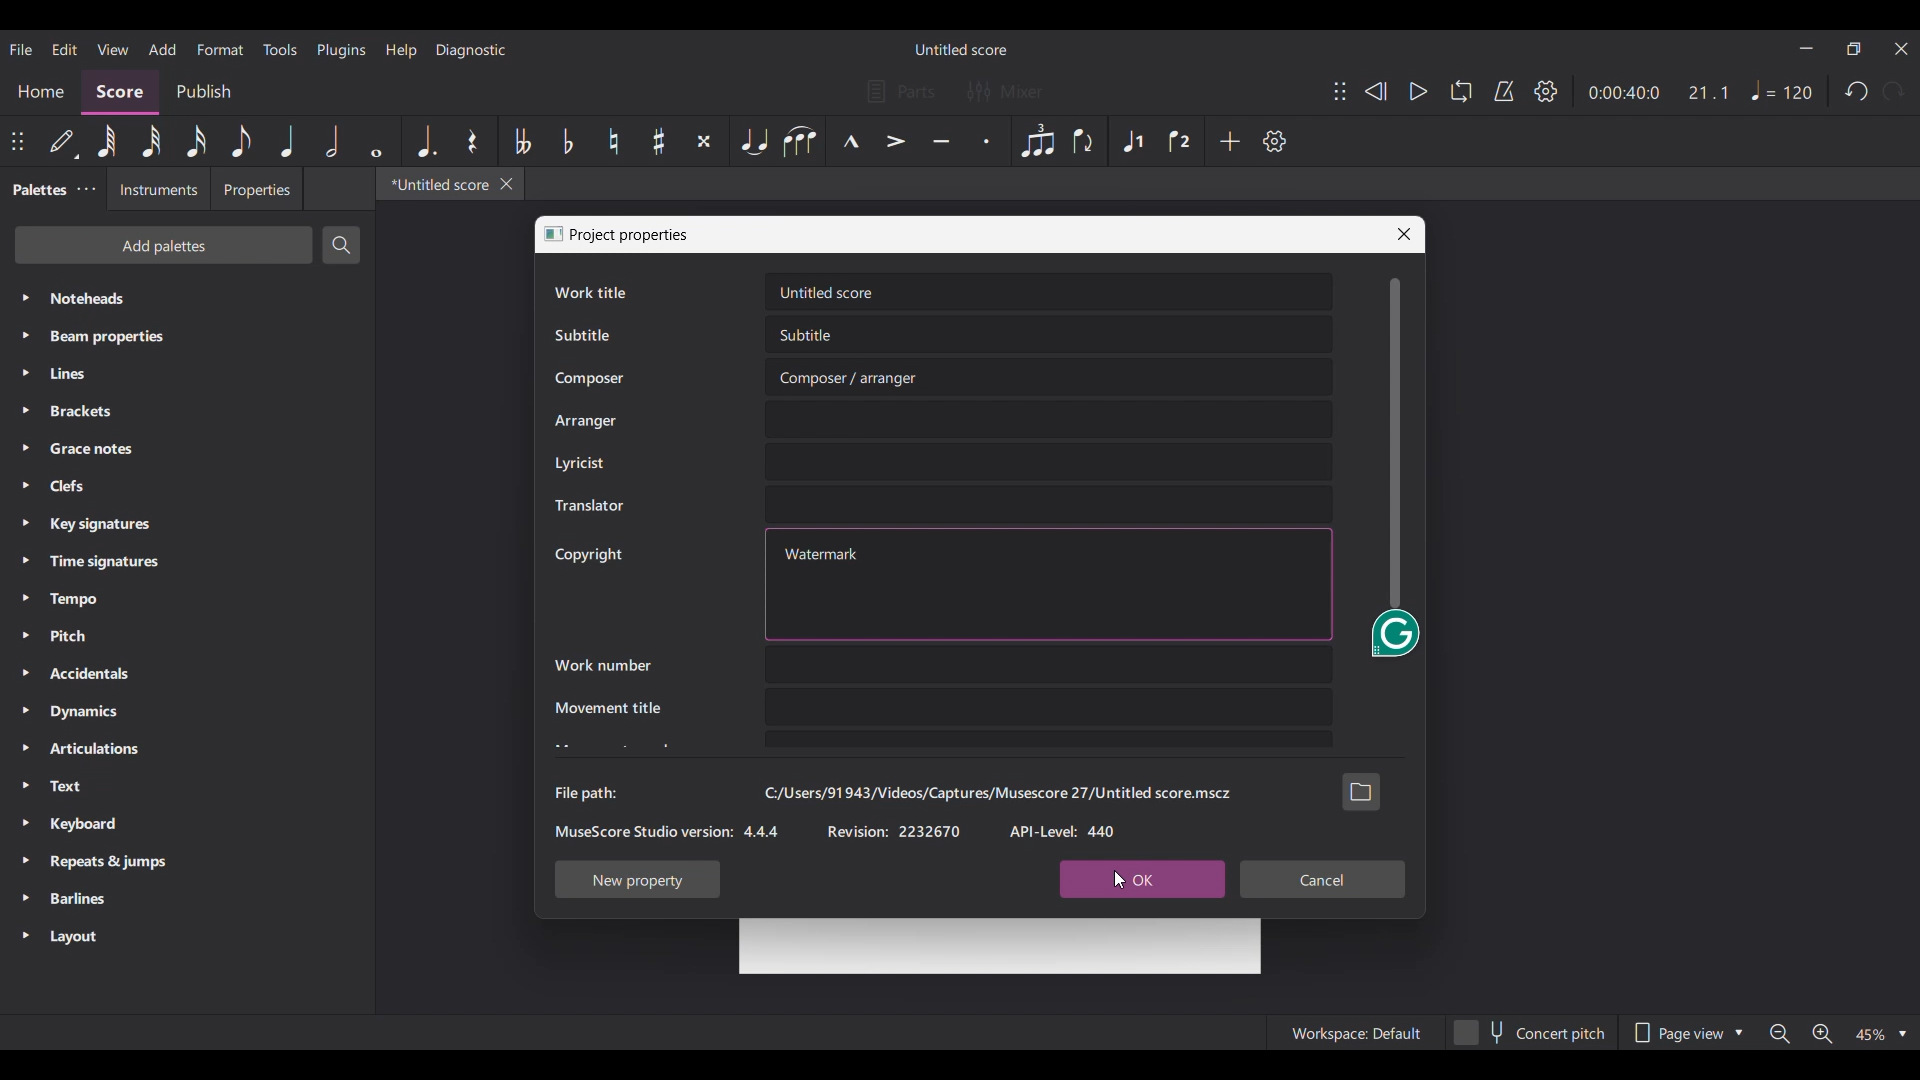 The width and height of the screenshot is (1920, 1080). I want to click on Text box for Translator, so click(1048, 504).